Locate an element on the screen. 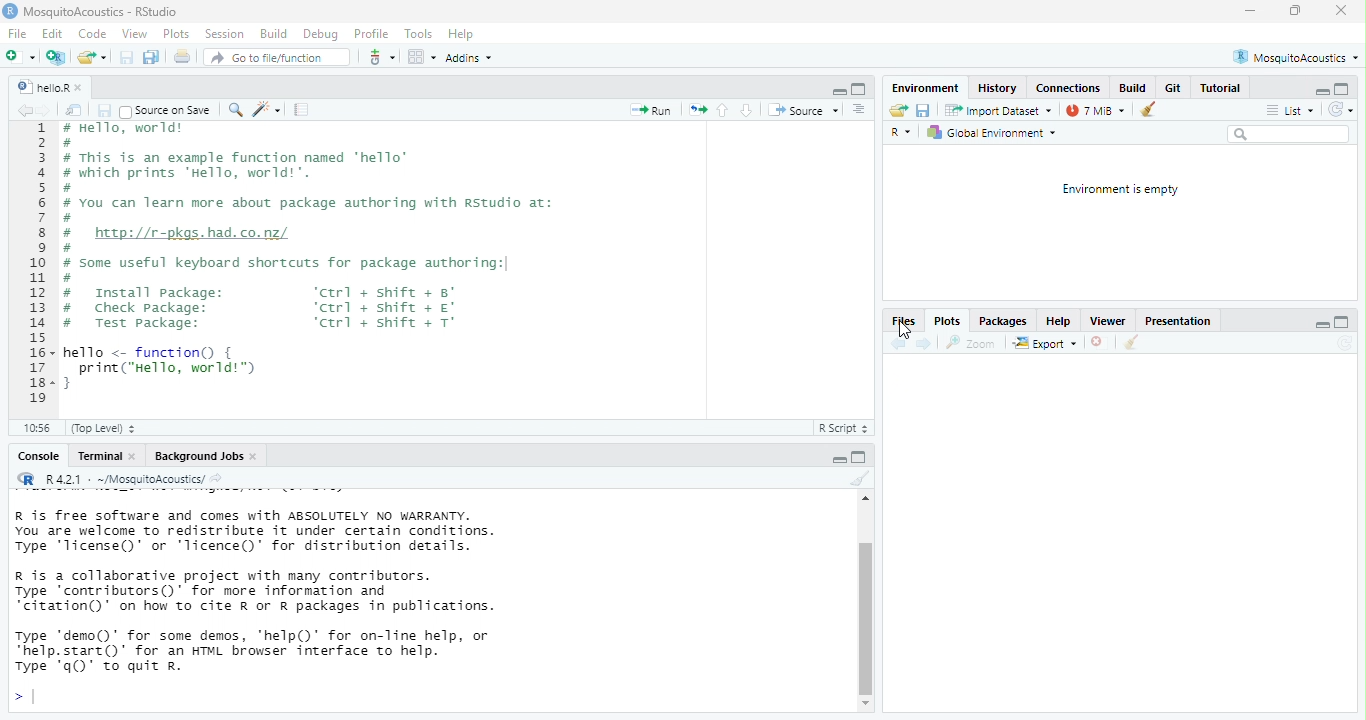 This screenshot has width=1366, height=720. hide console is located at coordinates (861, 460).